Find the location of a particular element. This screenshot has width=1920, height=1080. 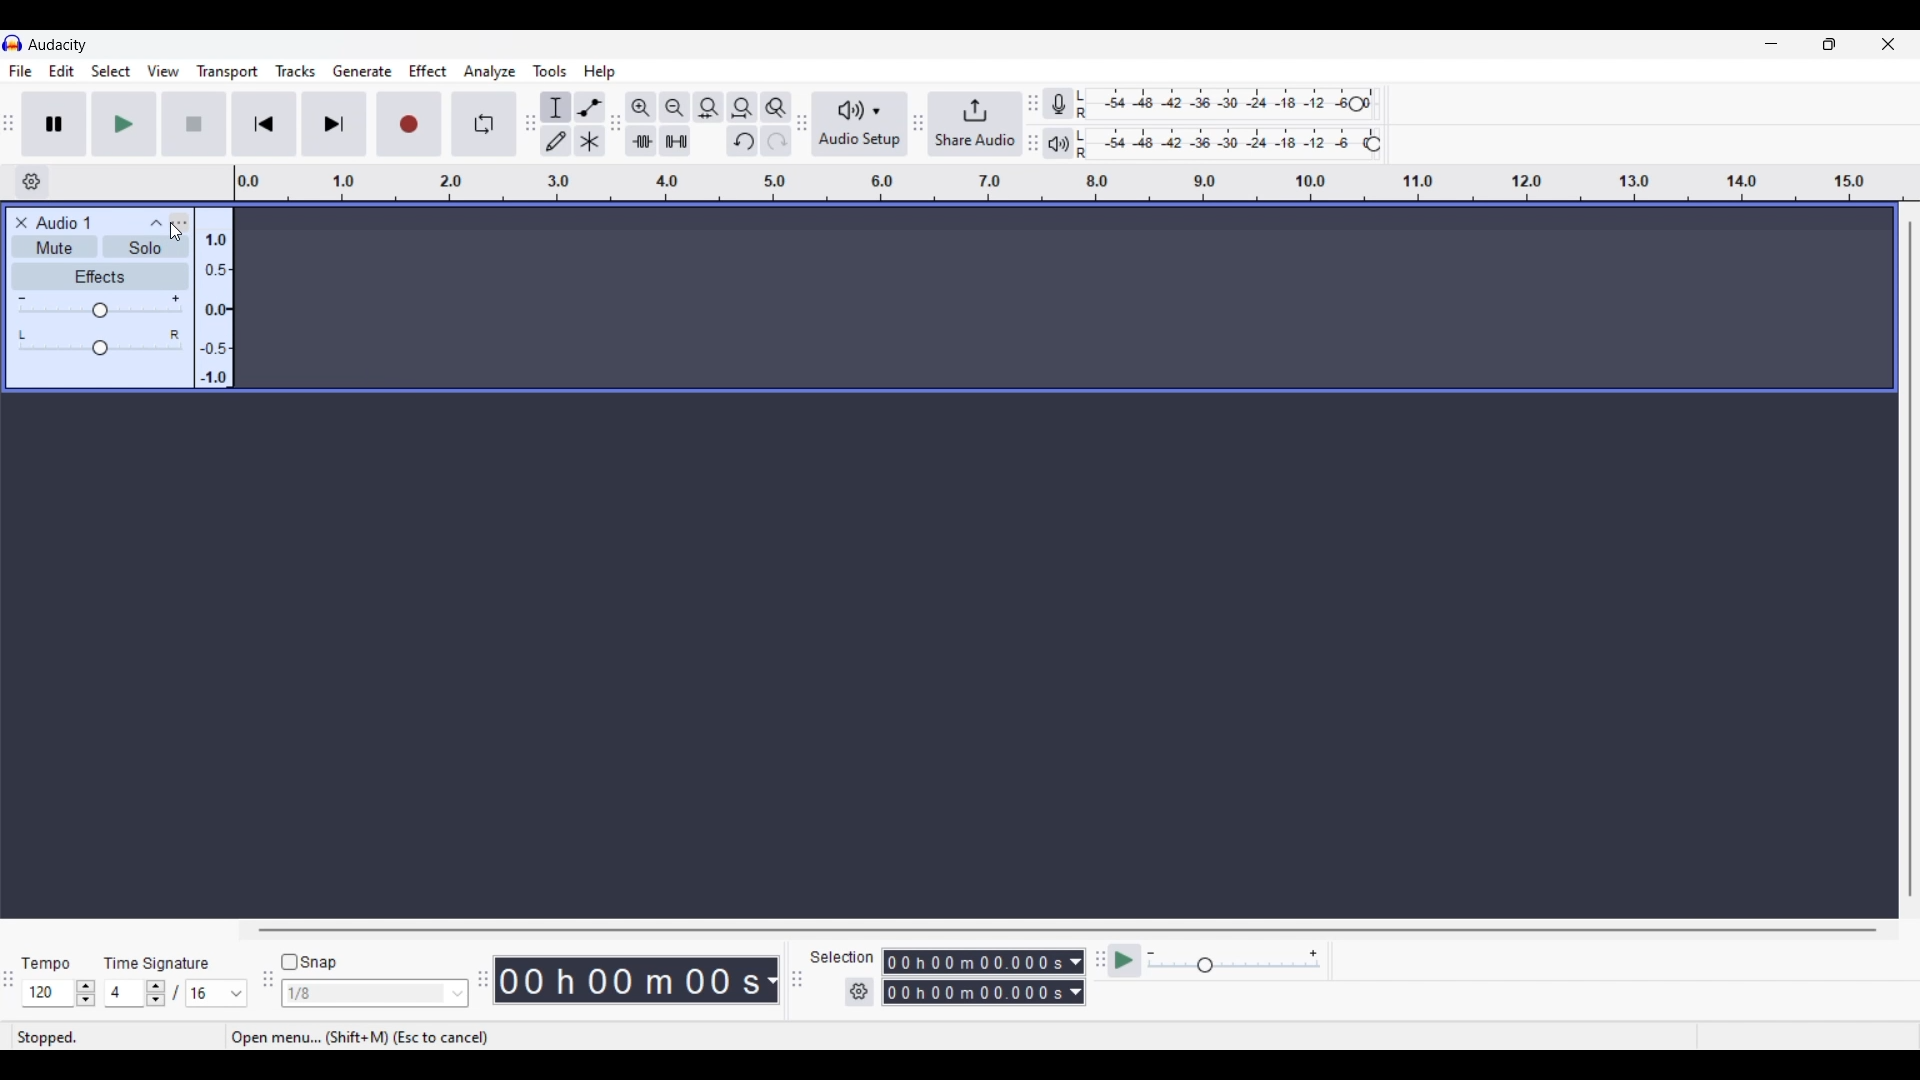

Minimize is located at coordinates (1771, 44).